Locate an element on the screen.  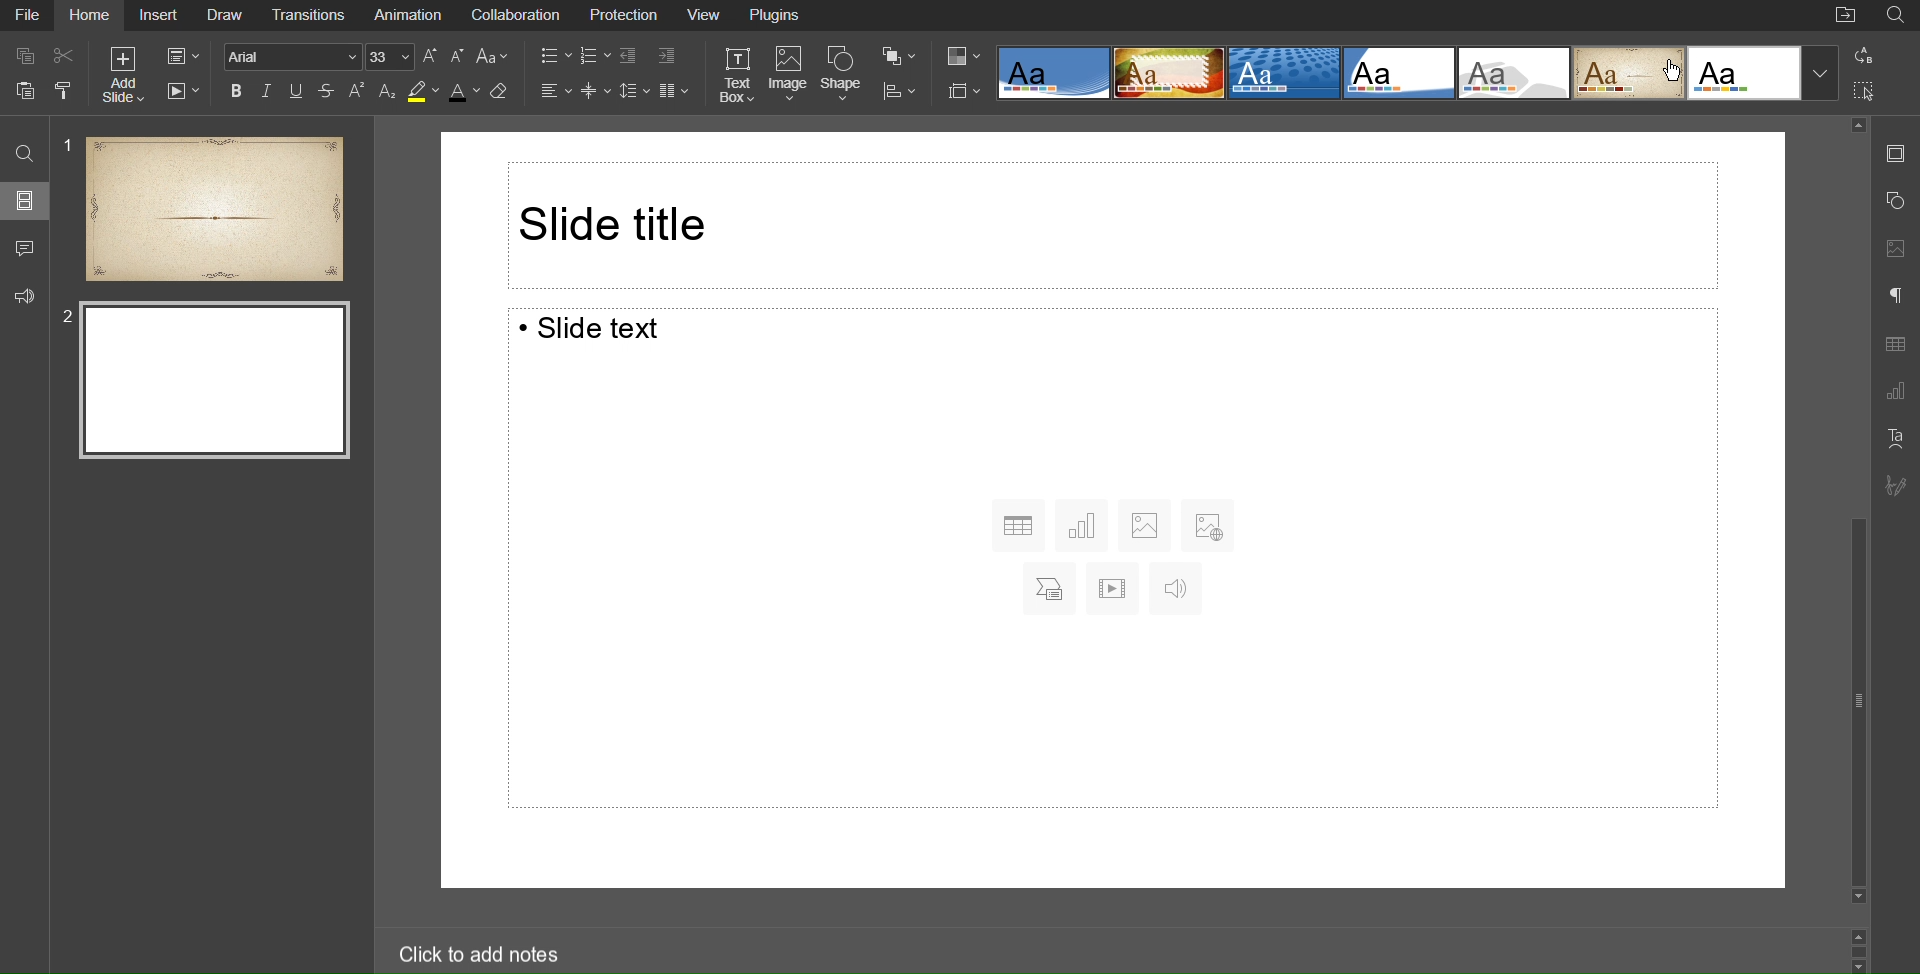
Superscript is located at coordinates (358, 92).